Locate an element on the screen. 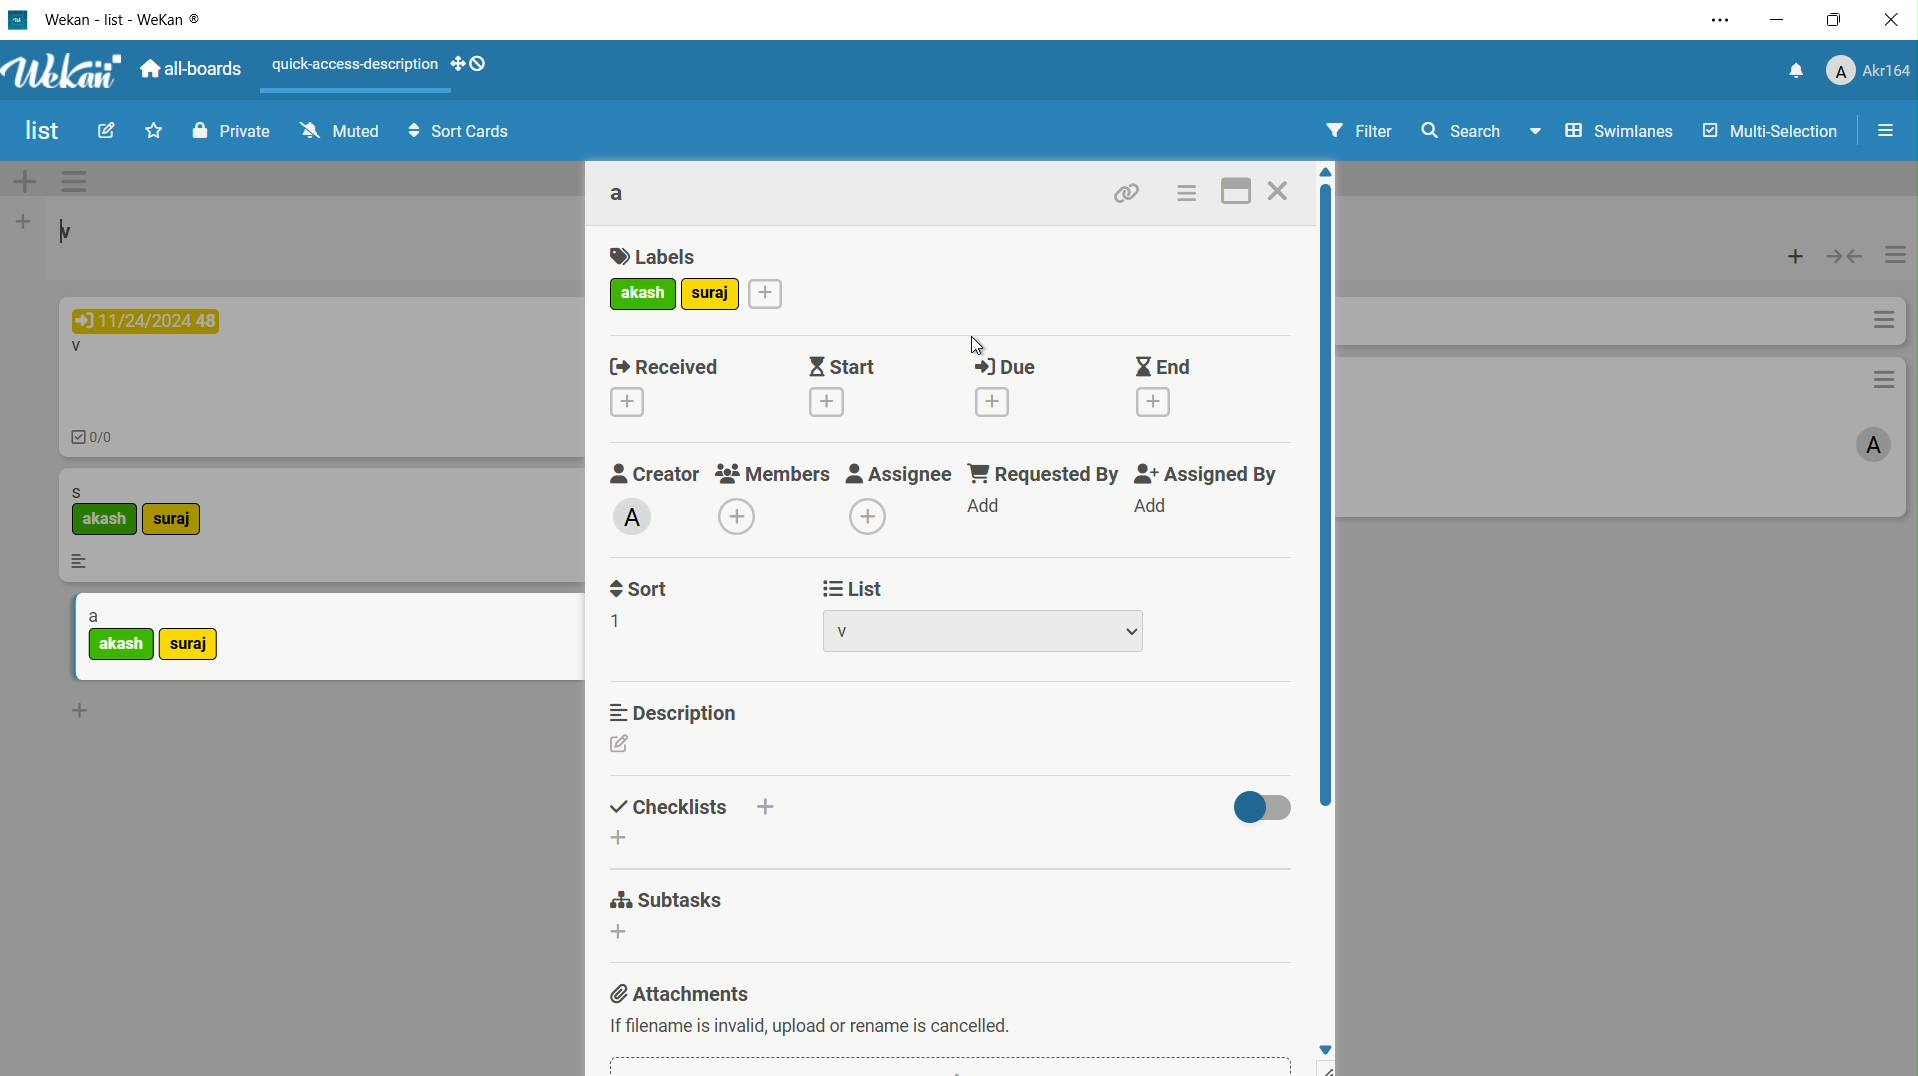  Due is located at coordinates (1018, 367).